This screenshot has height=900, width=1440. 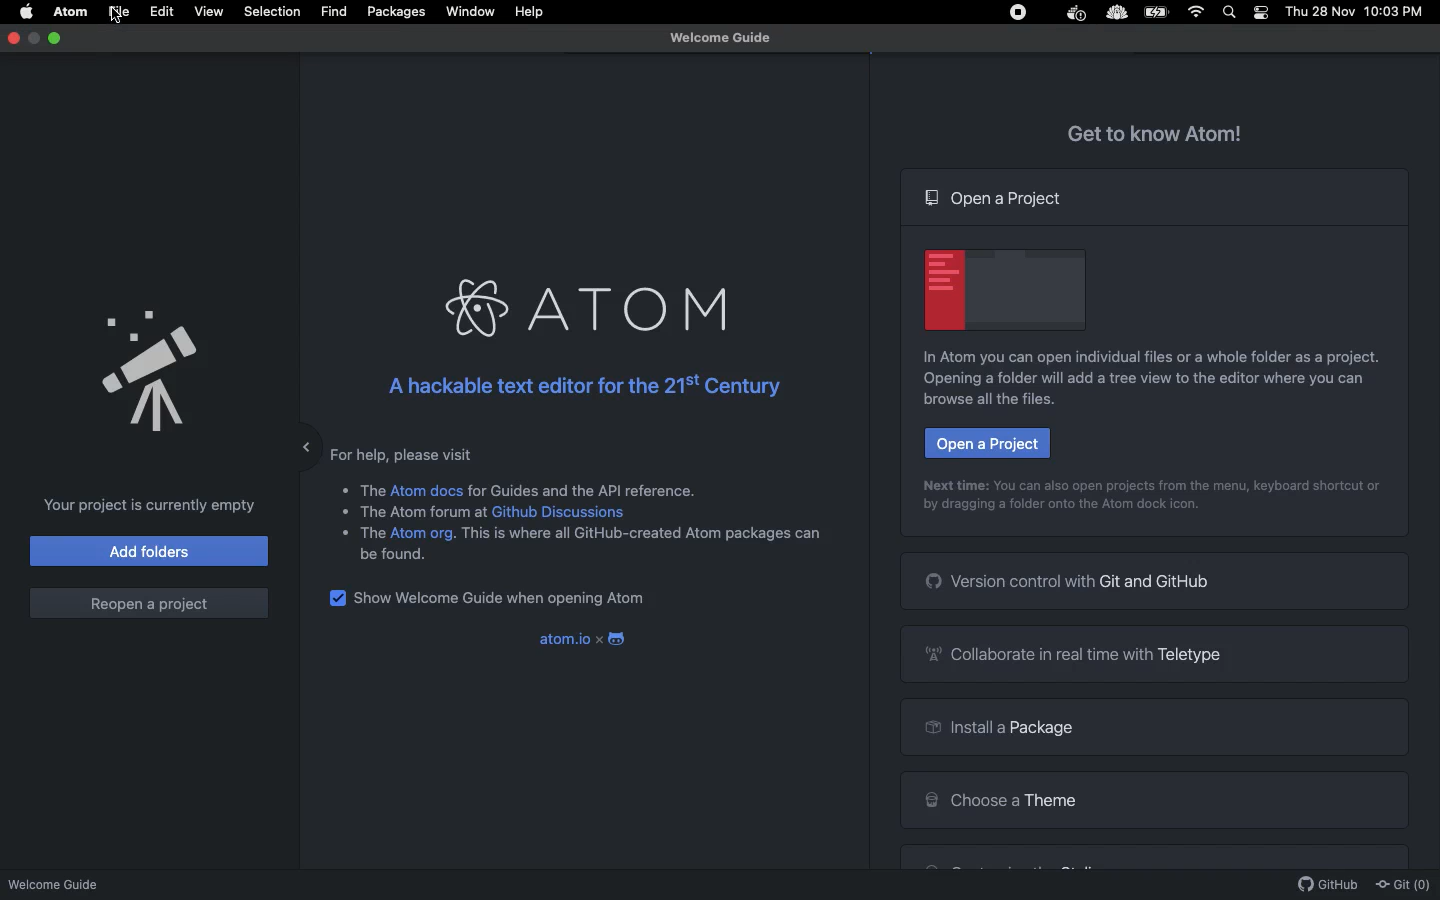 I want to click on Edit, so click(x=163, y=12).